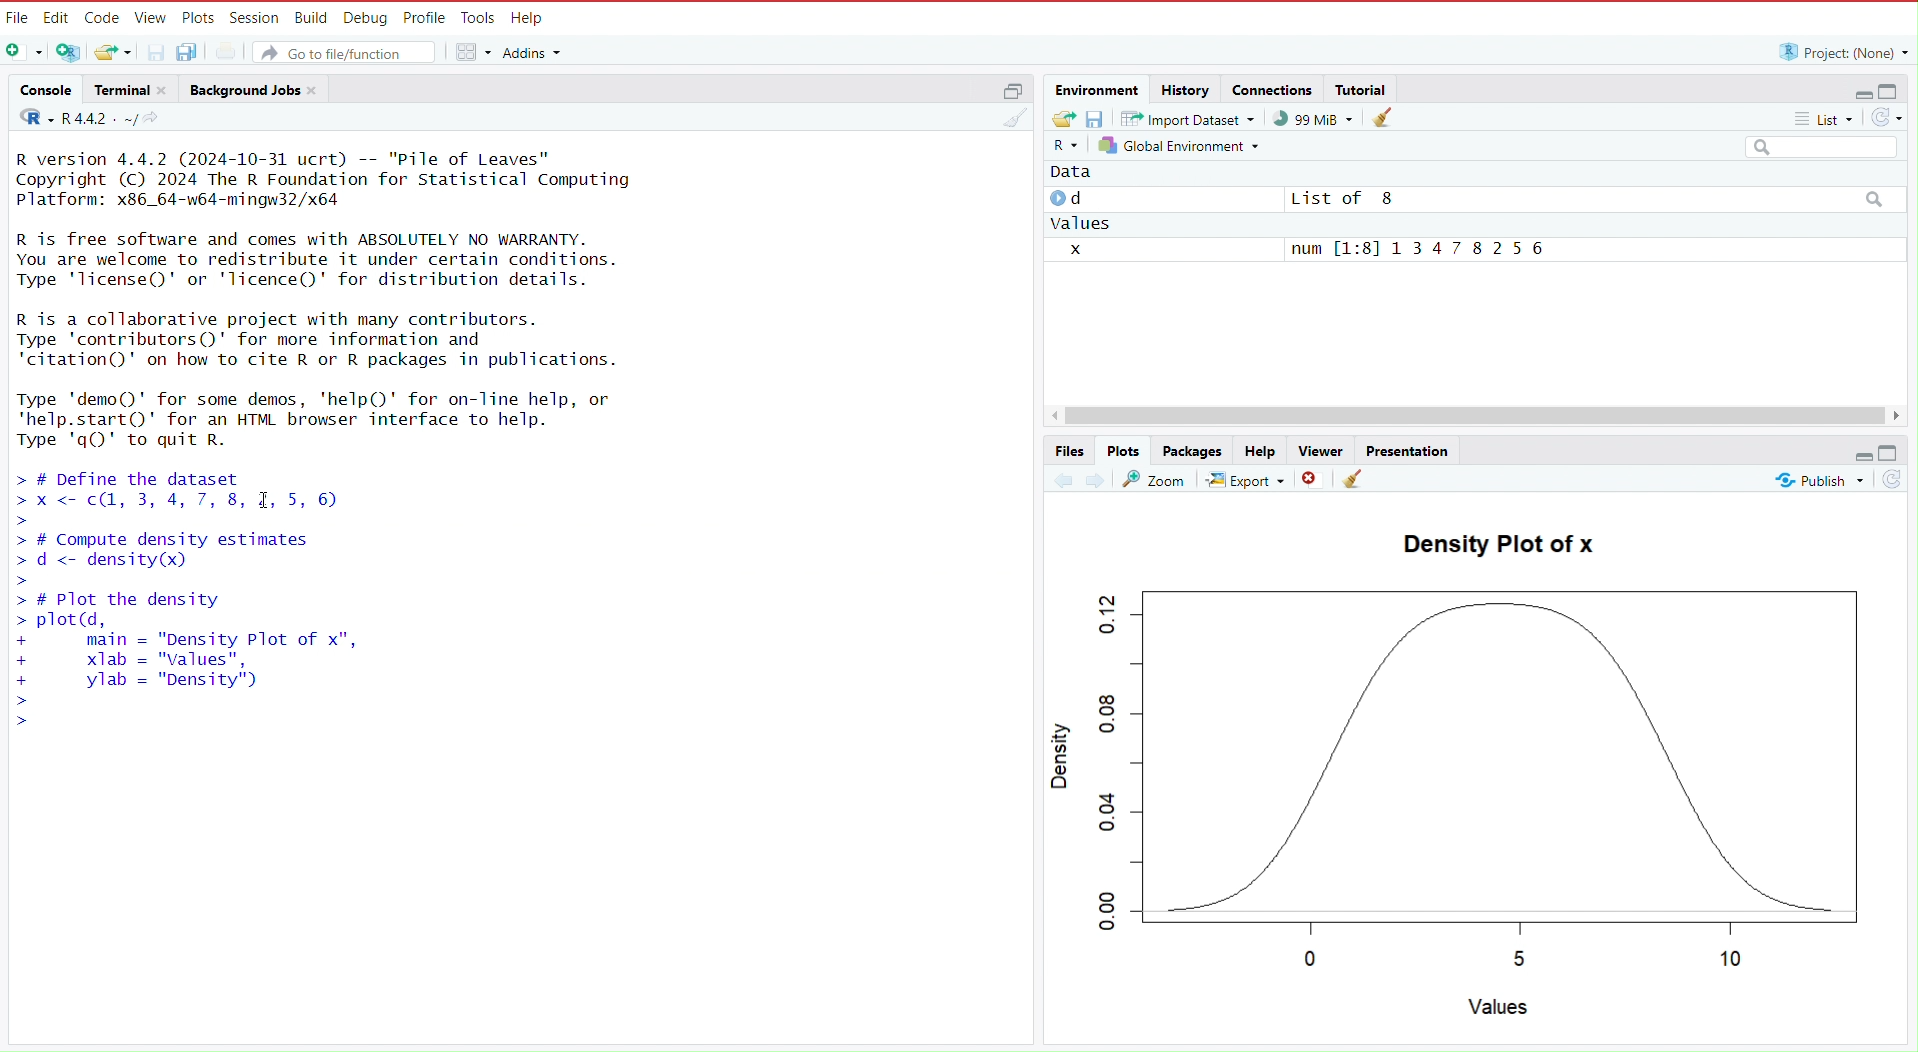  Describe the element at coordinates (216, 548) in the screenshot. I see `code to compute density estimates` at that location.